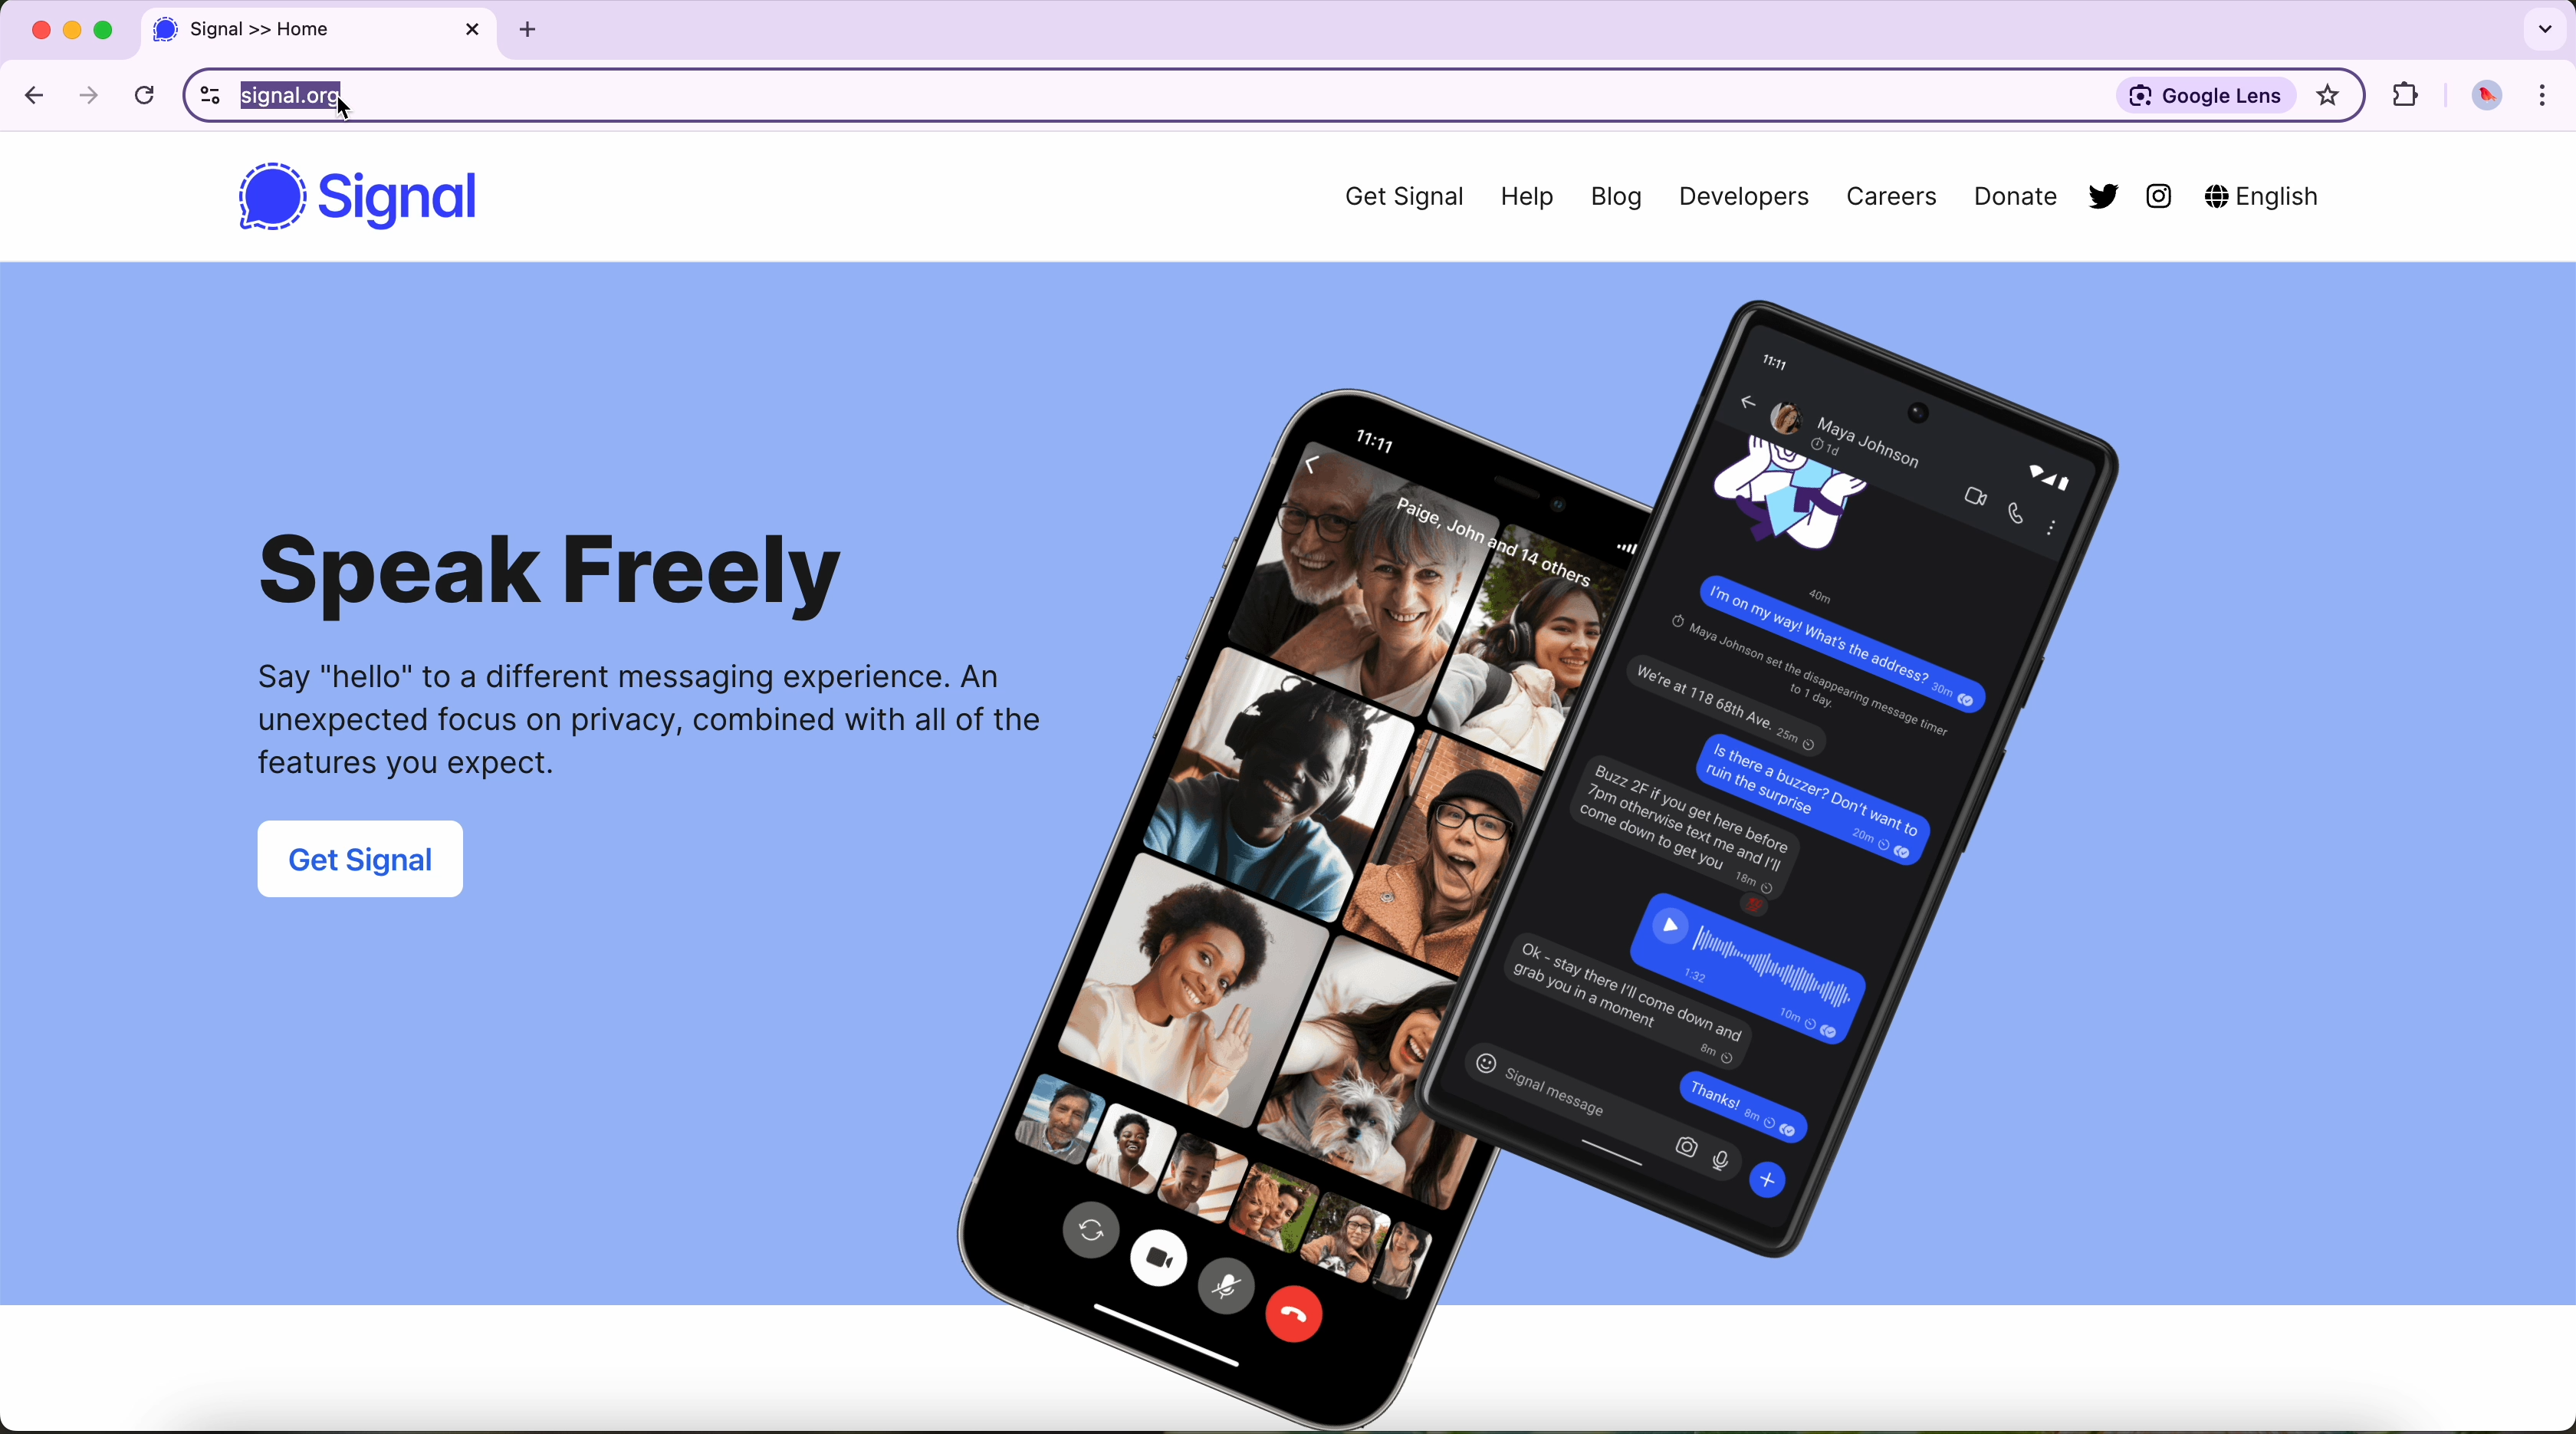 Image resolution: width=2576 pixels, height=1434 pixels. I want to click on navigate arrows, so click(63, 94).